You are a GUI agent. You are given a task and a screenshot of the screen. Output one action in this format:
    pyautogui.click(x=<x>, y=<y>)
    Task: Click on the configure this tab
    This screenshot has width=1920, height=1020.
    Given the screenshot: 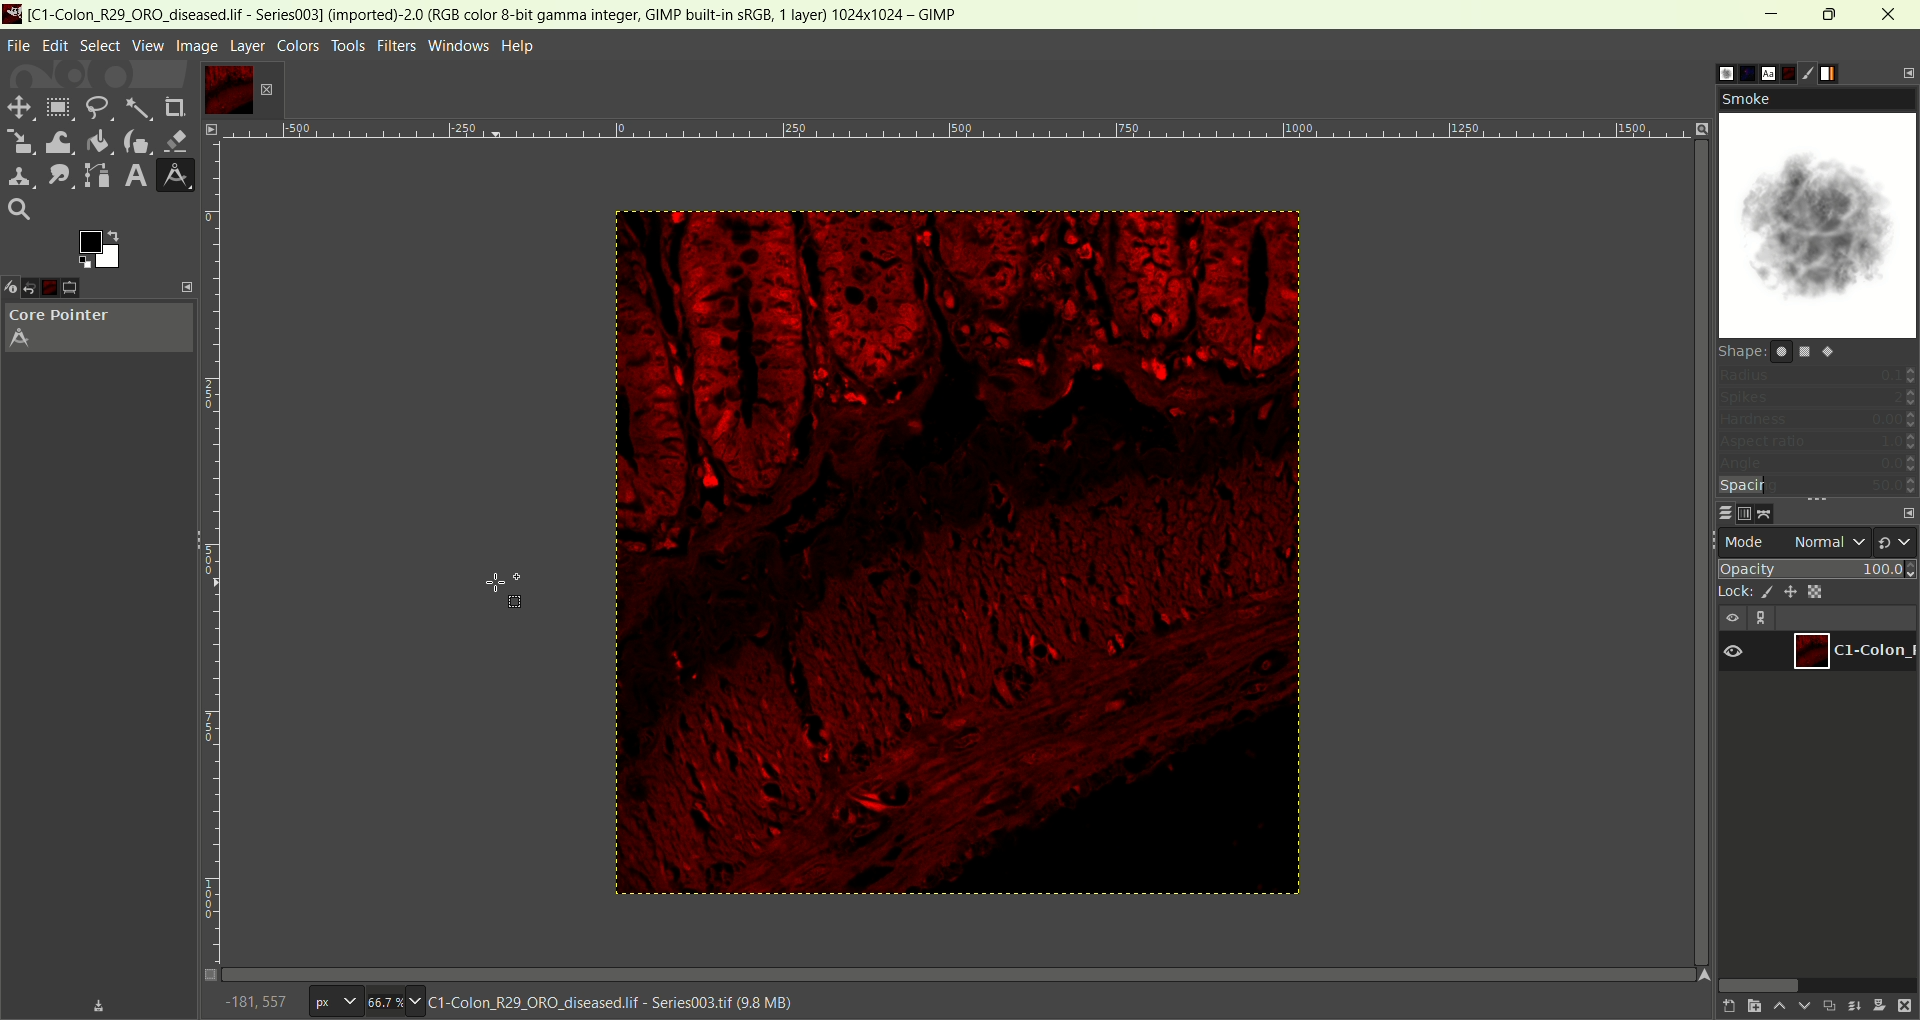 What is the action you would take?
    pyautogui.click(x=1908, y=514)
    